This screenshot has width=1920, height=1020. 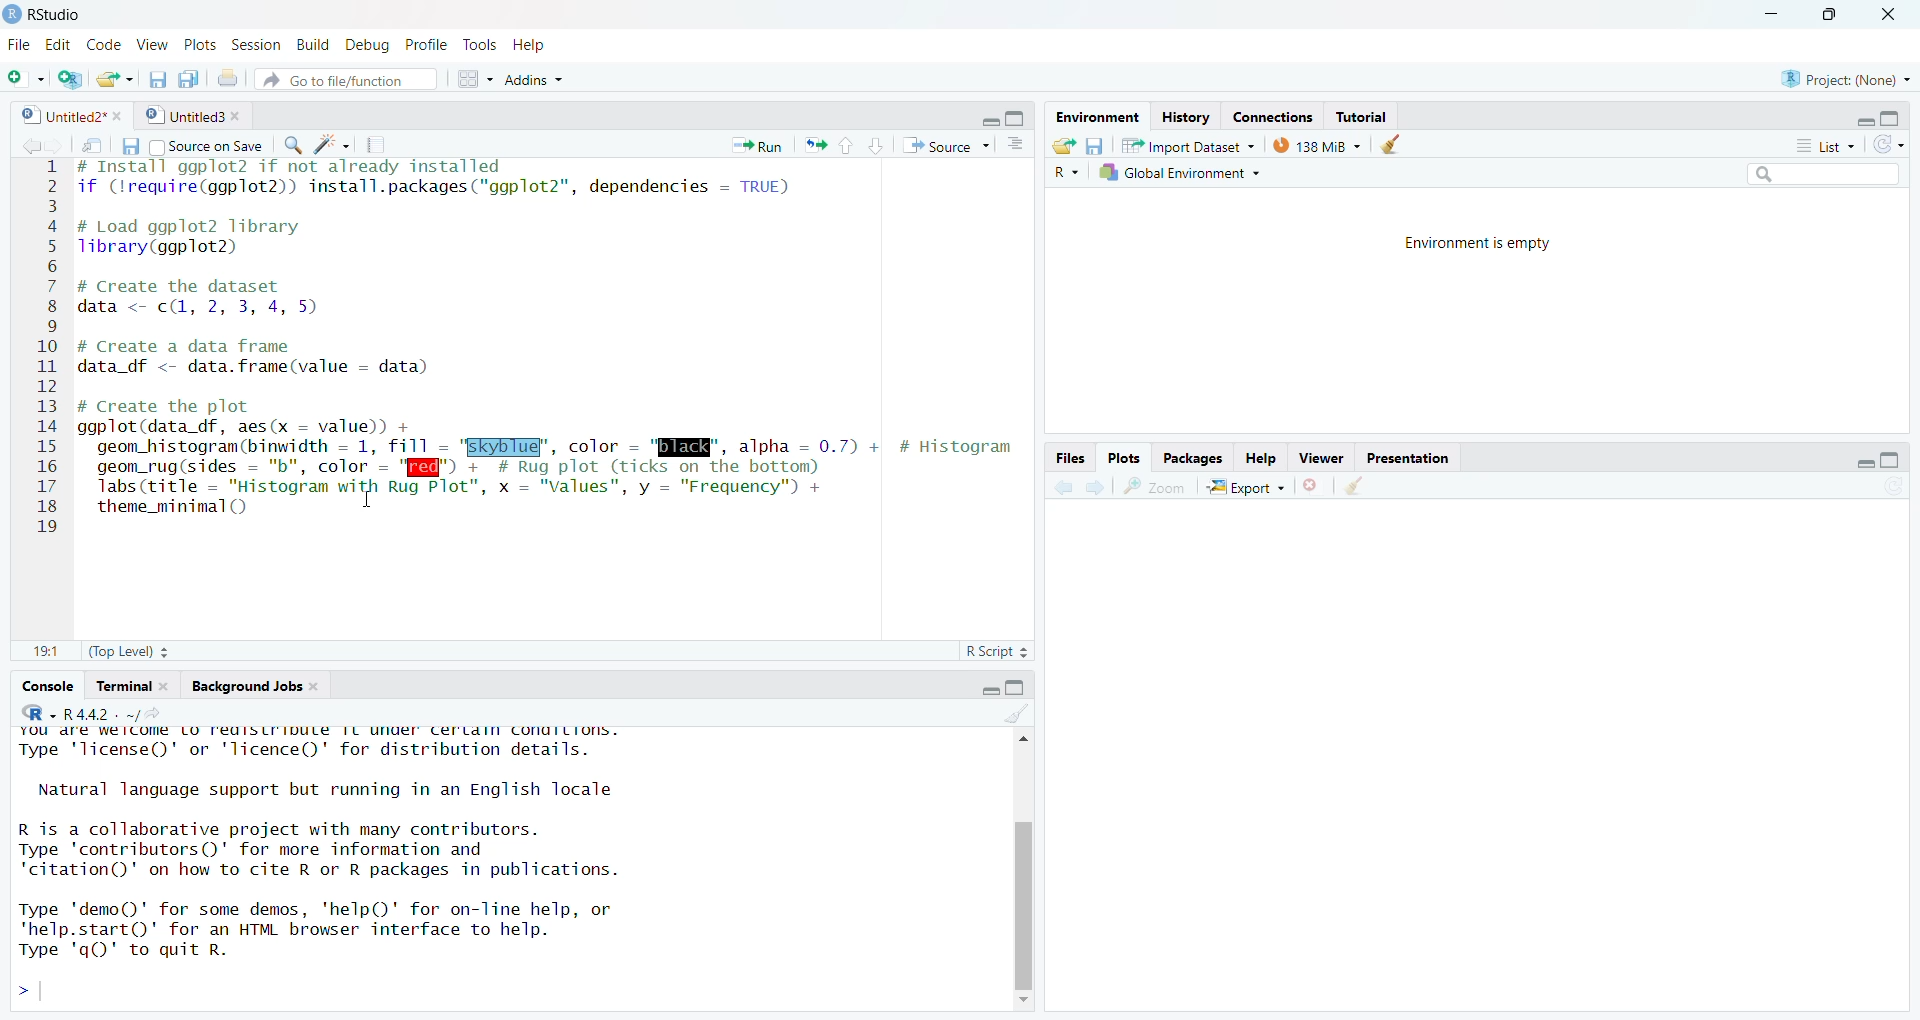 I want to click on 11:11, so click(x=34, y=648).